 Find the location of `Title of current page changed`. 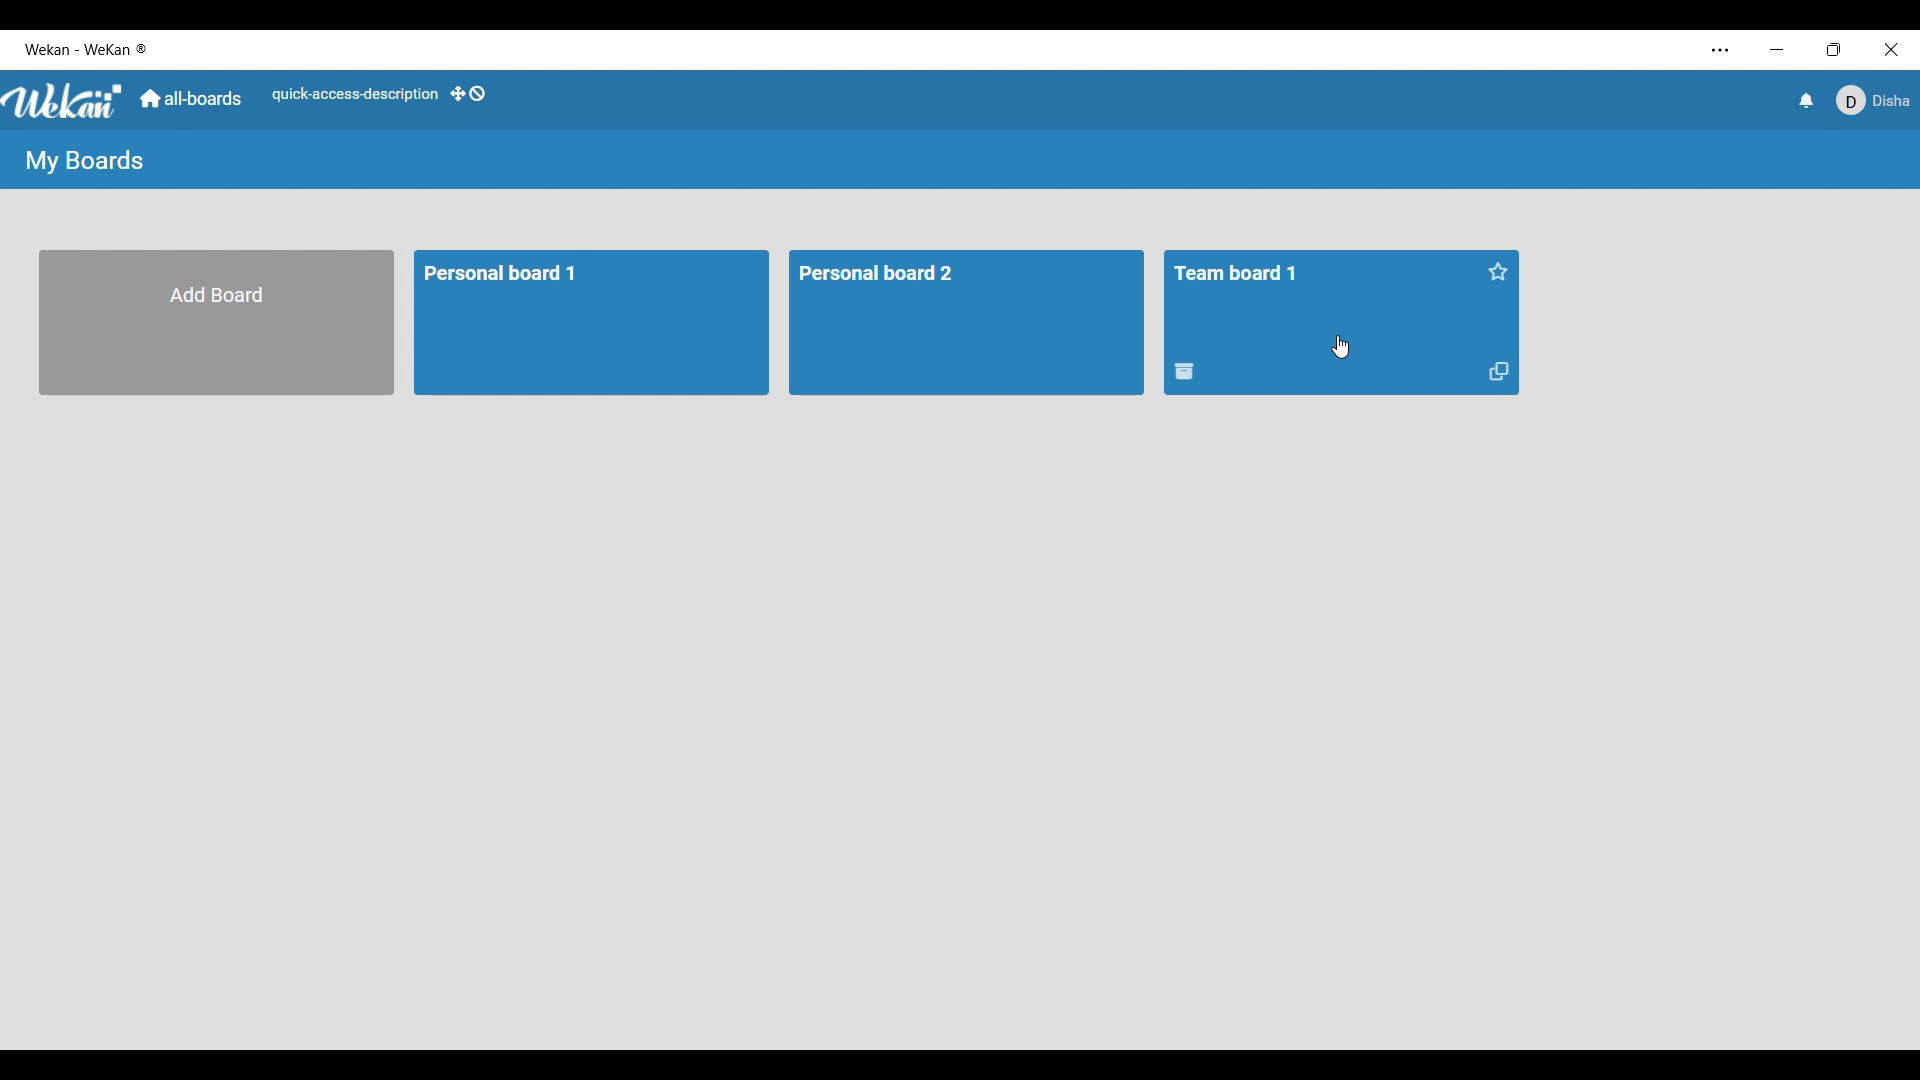

Title of current page changed is located at coordinates (83, 161).